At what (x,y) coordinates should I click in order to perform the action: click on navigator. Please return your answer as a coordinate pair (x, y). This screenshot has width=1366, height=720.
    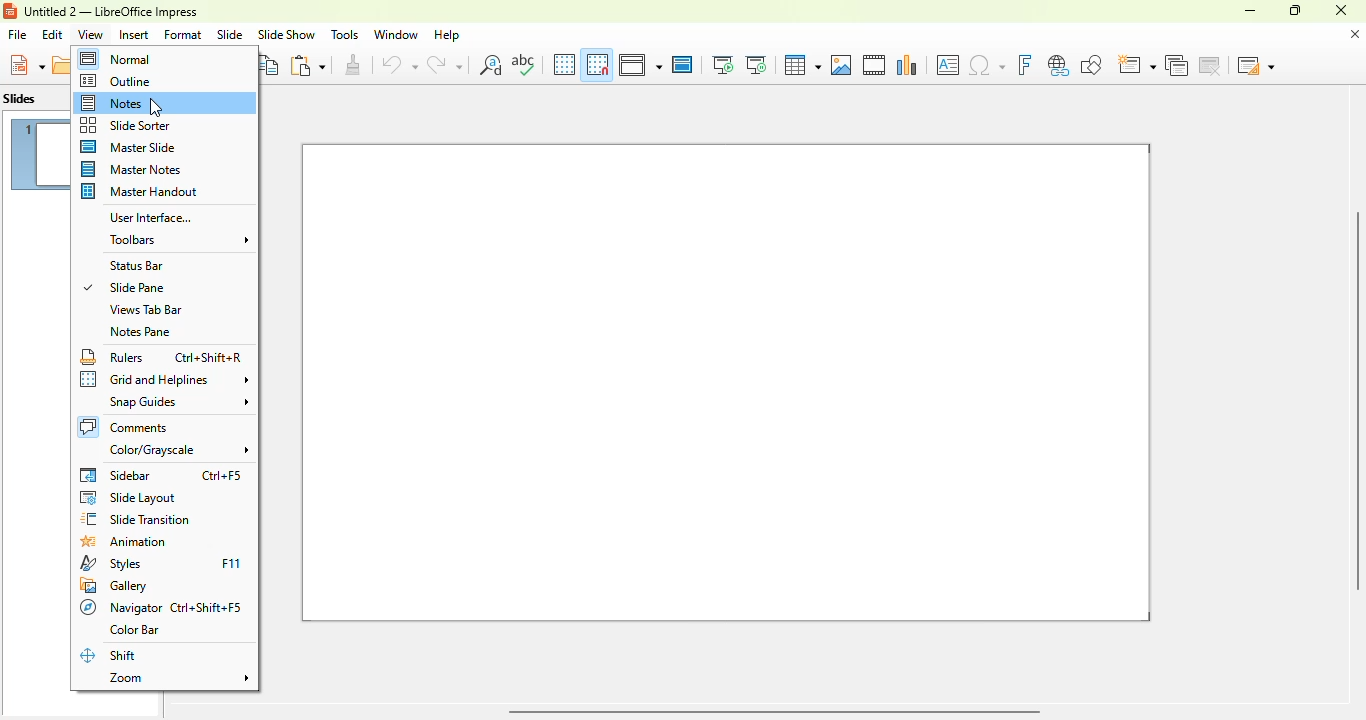
    Looking at the image, I should click on (161, 607).